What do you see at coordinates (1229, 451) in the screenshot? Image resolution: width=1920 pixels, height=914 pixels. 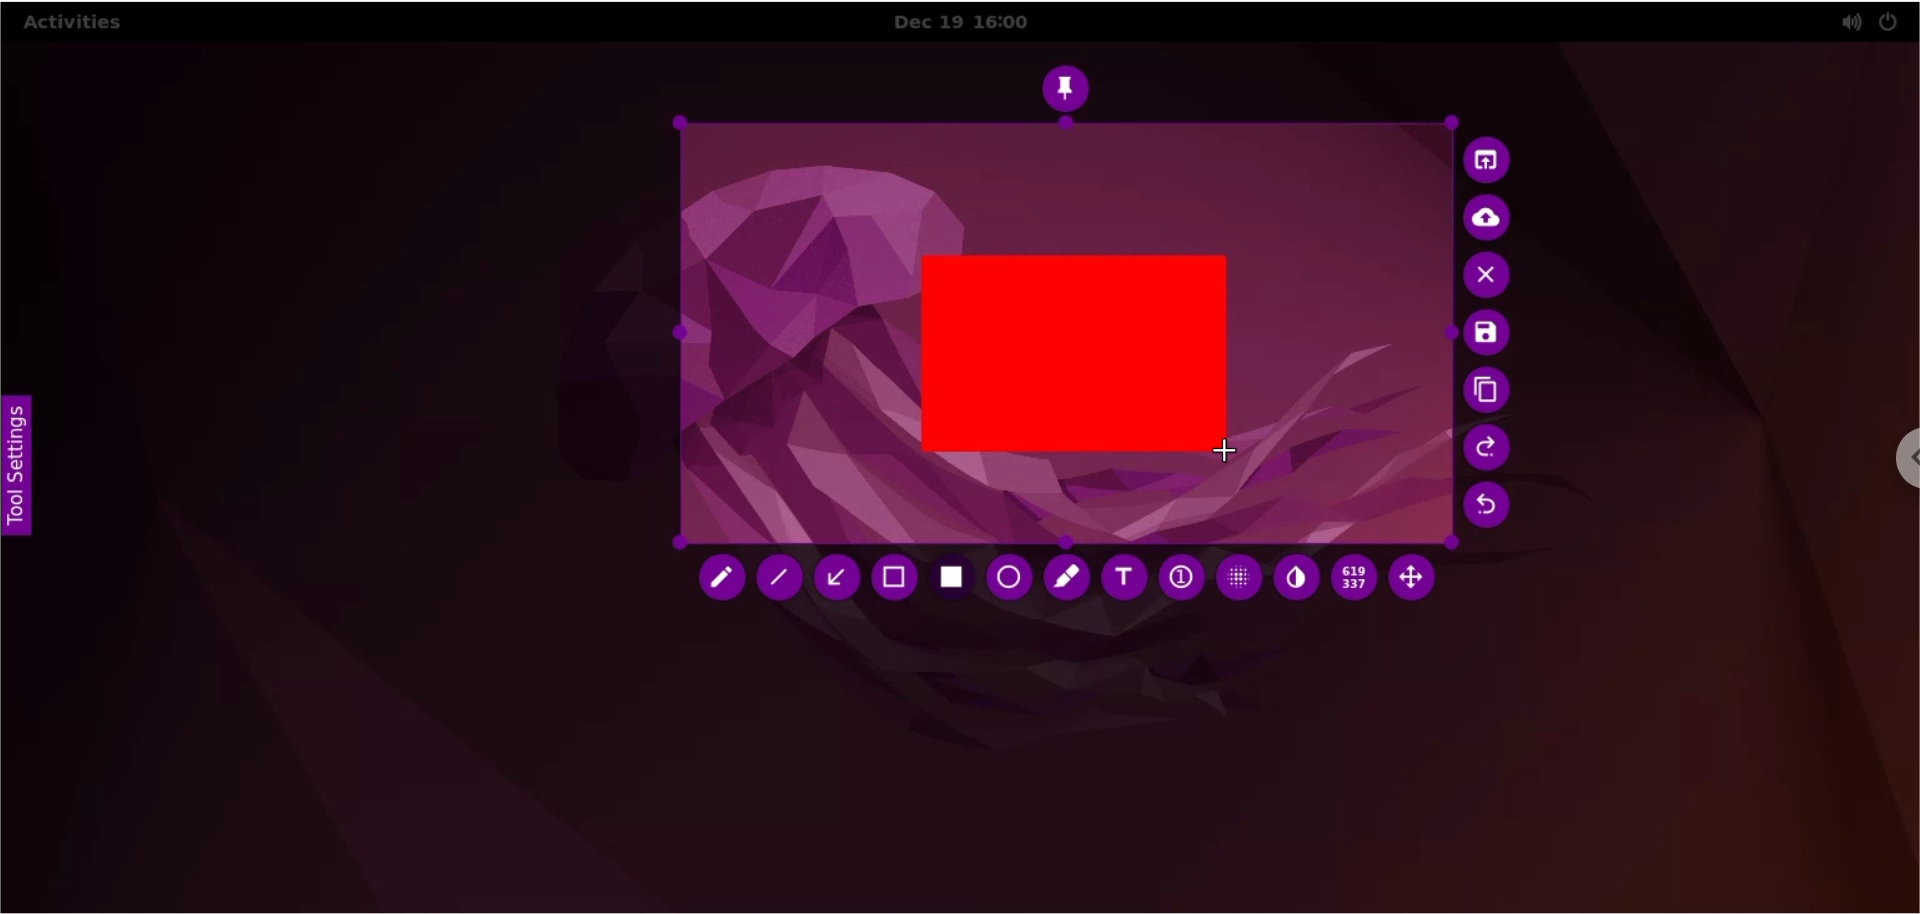 I see `cursor` at bounding box center [1229, 451].